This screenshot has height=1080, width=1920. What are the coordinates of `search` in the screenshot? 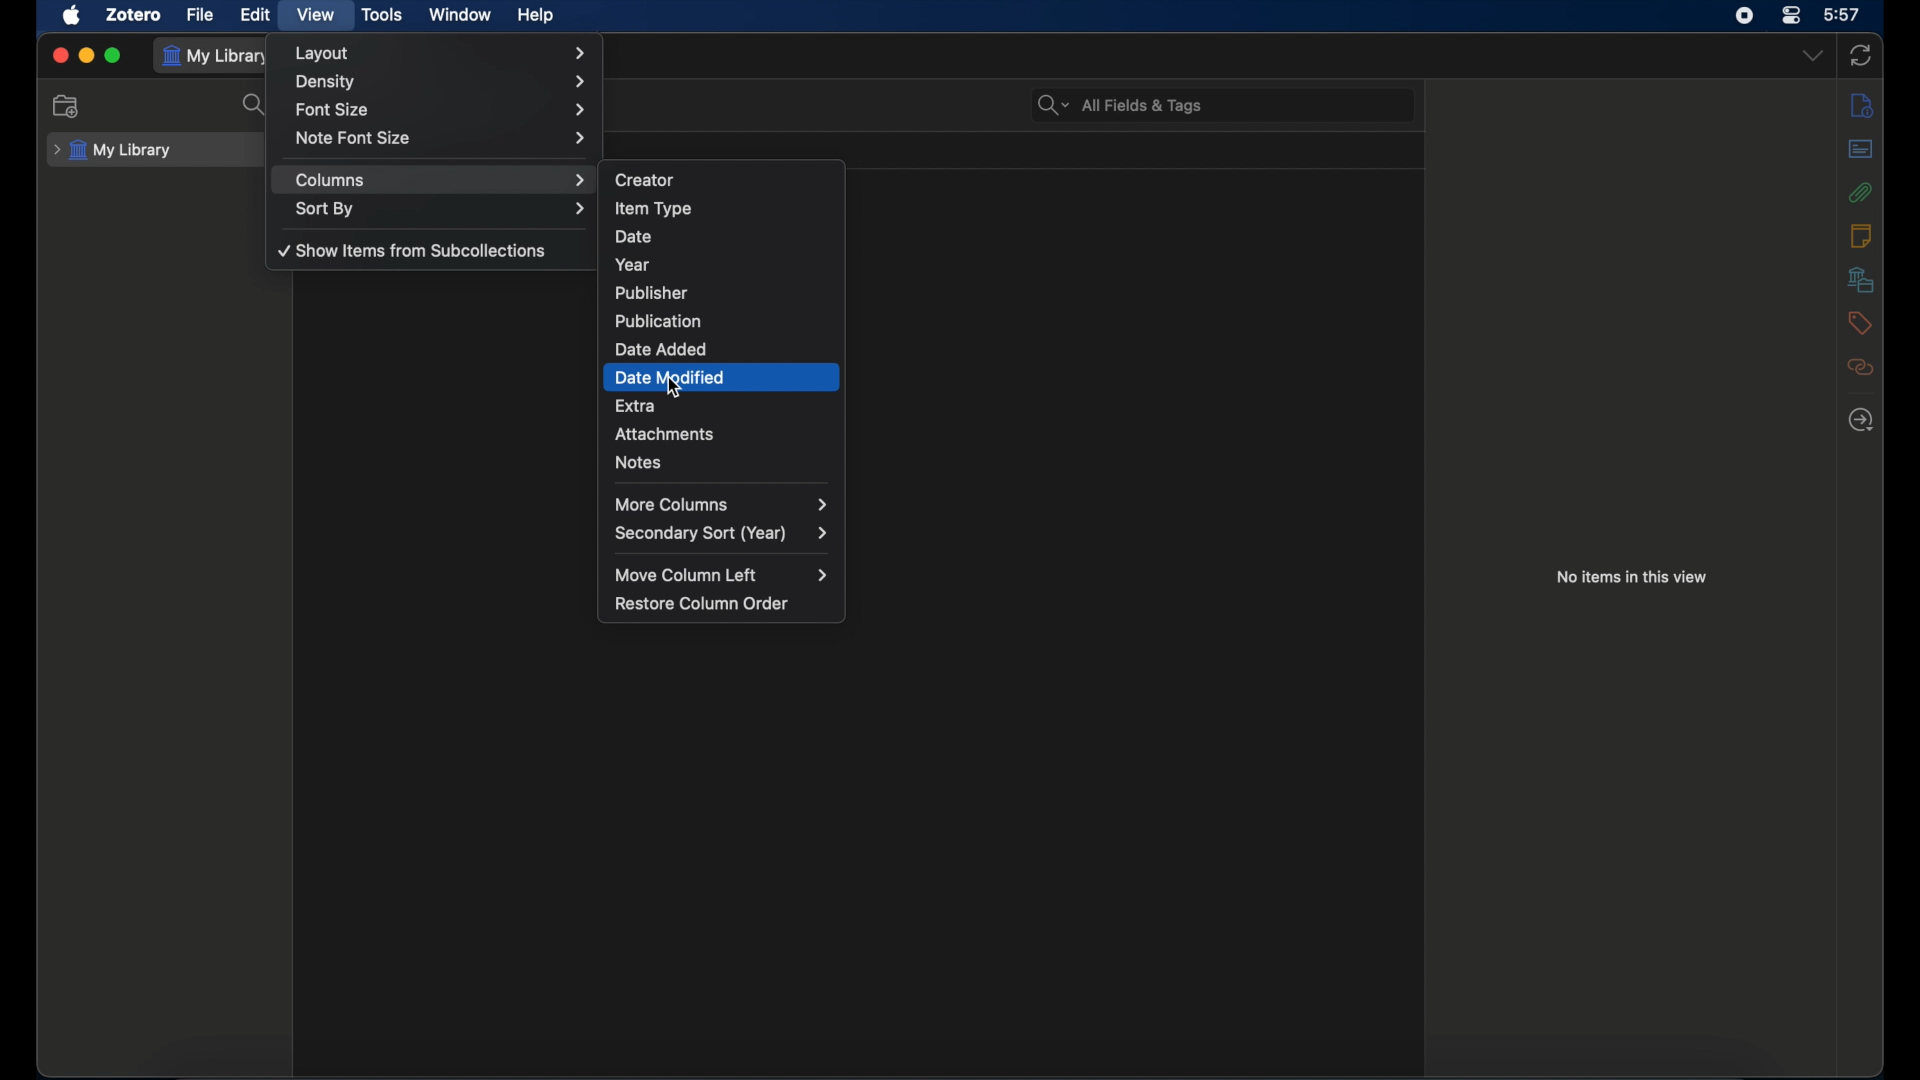 It's located at (258, 106).